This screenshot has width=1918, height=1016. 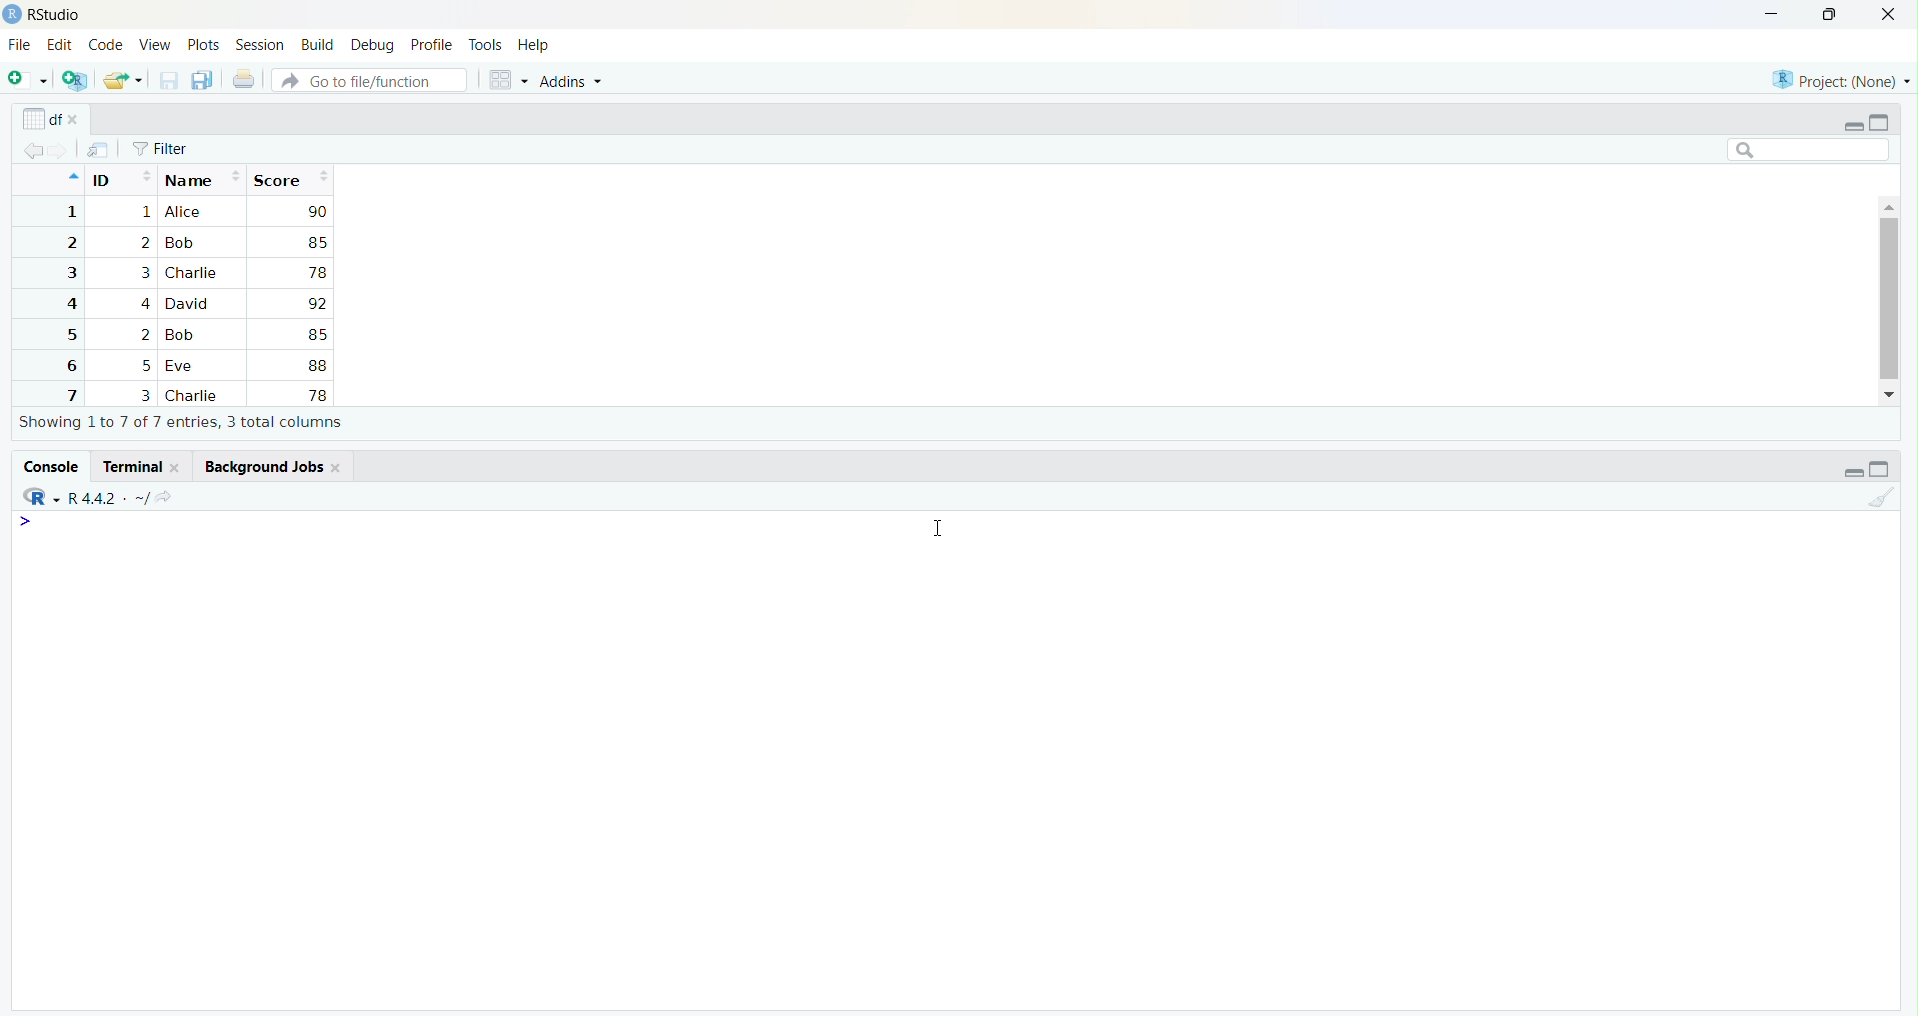 I want to click on Bob, so click(x=185, y=335).